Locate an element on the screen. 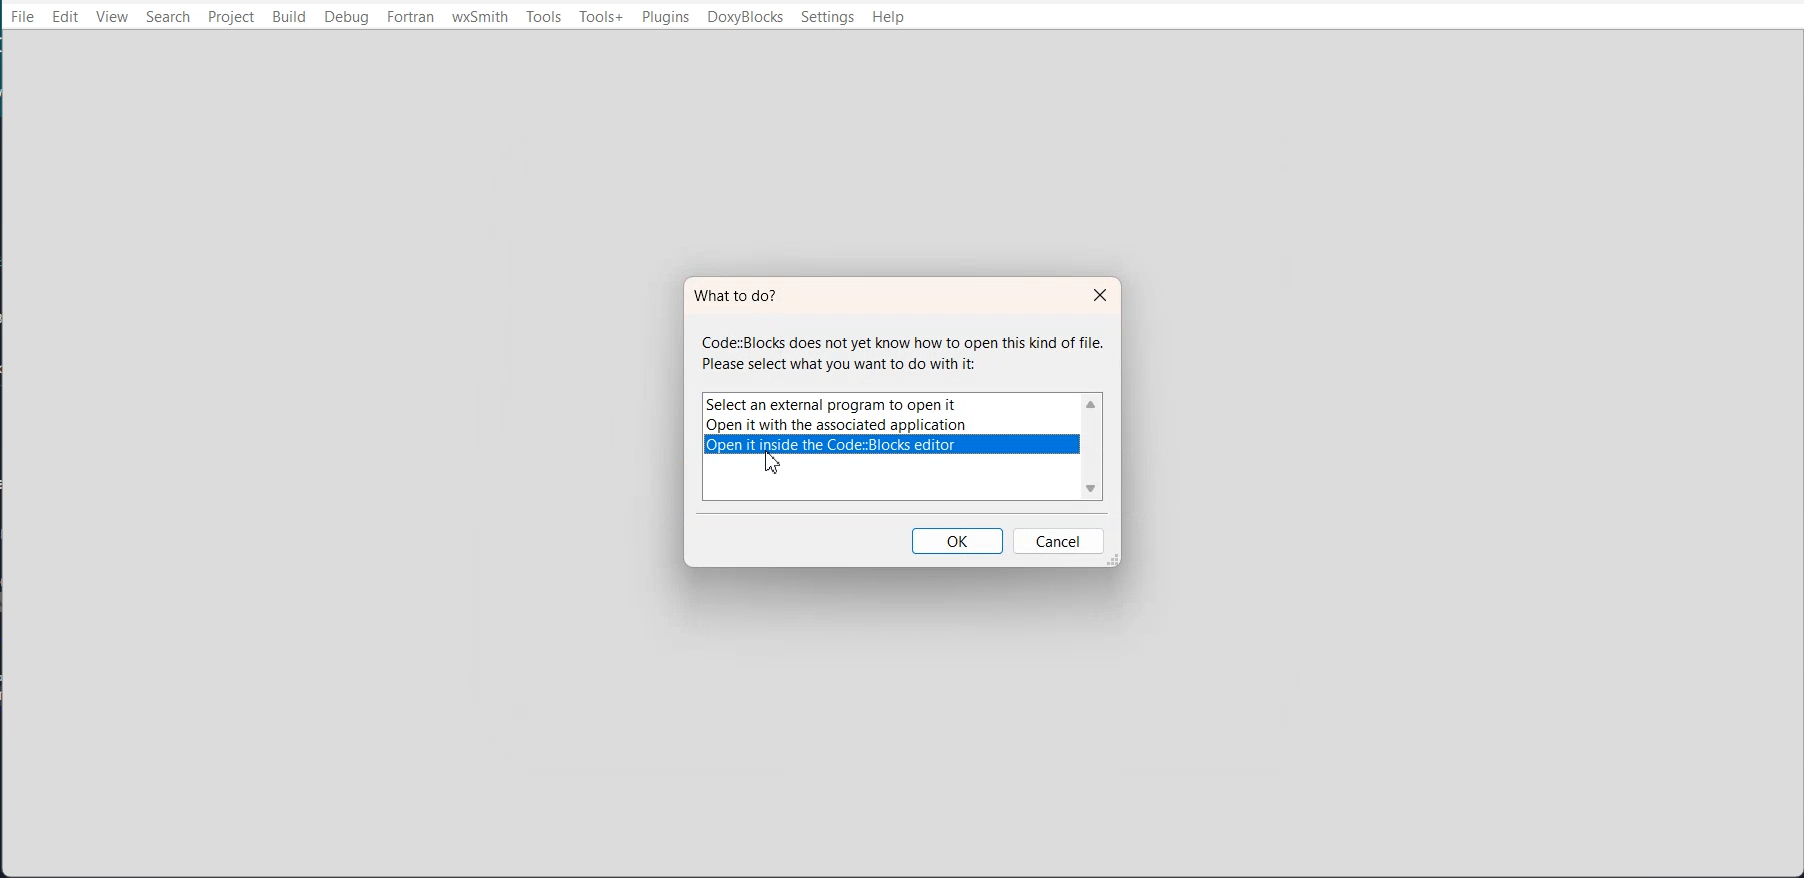  DoxyBlocks is located at coordinates (745, 17).